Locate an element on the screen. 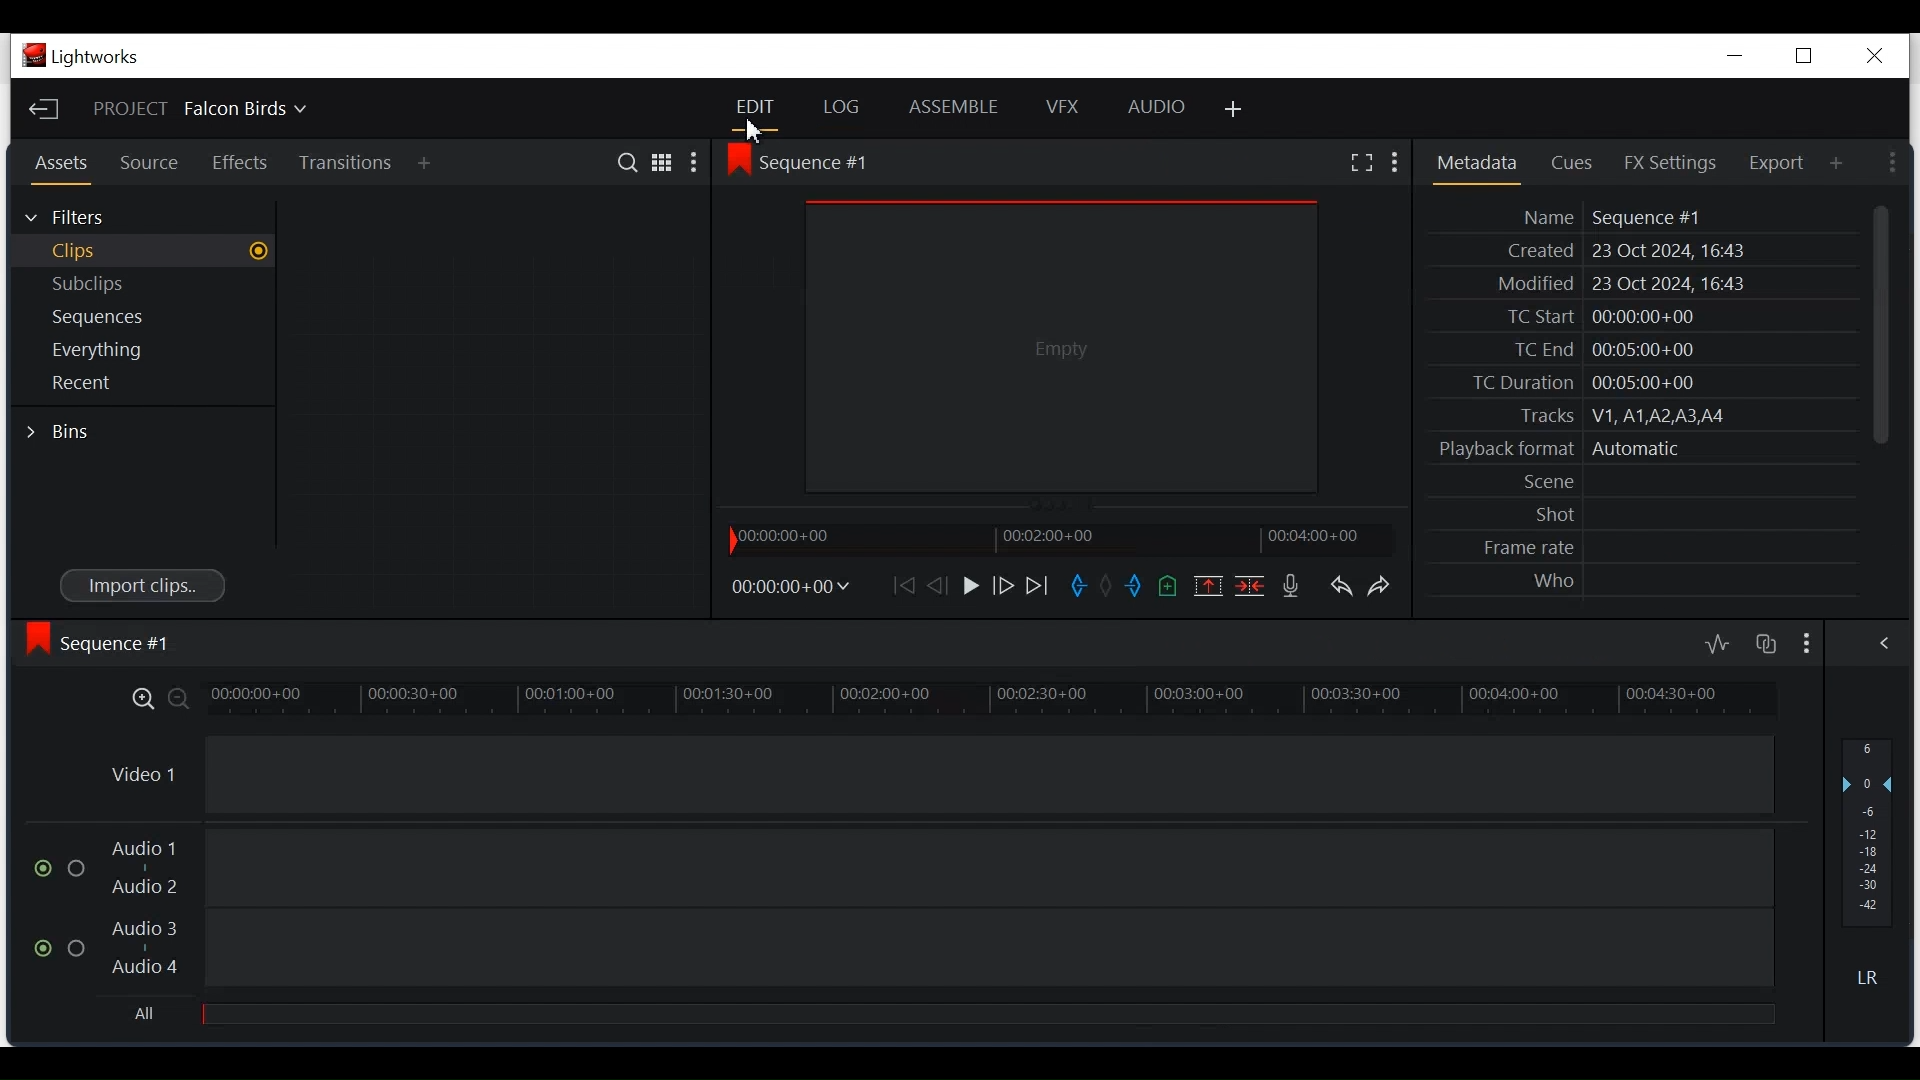 The image size is (1920, 1080). FX Settings is located at coordinates (1679, 165).